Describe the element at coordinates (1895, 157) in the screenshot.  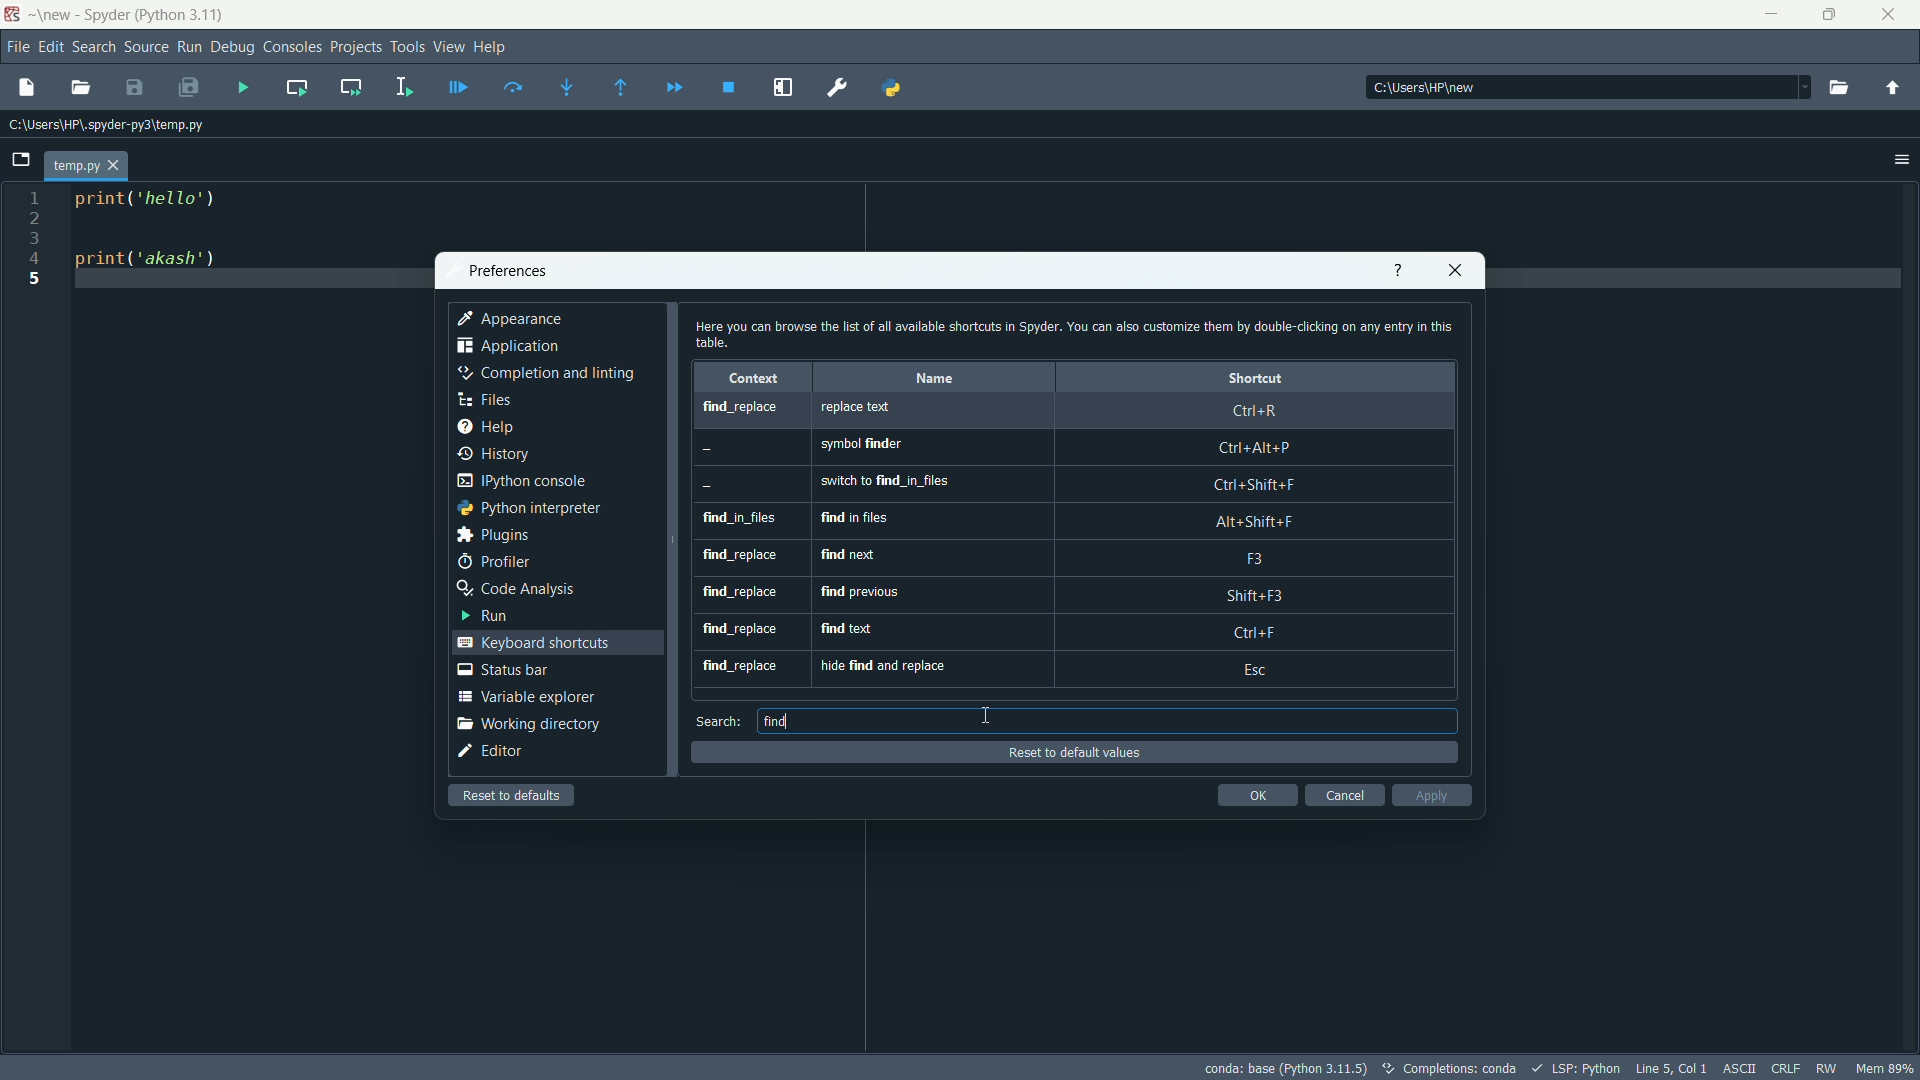
I see `options` at that location.